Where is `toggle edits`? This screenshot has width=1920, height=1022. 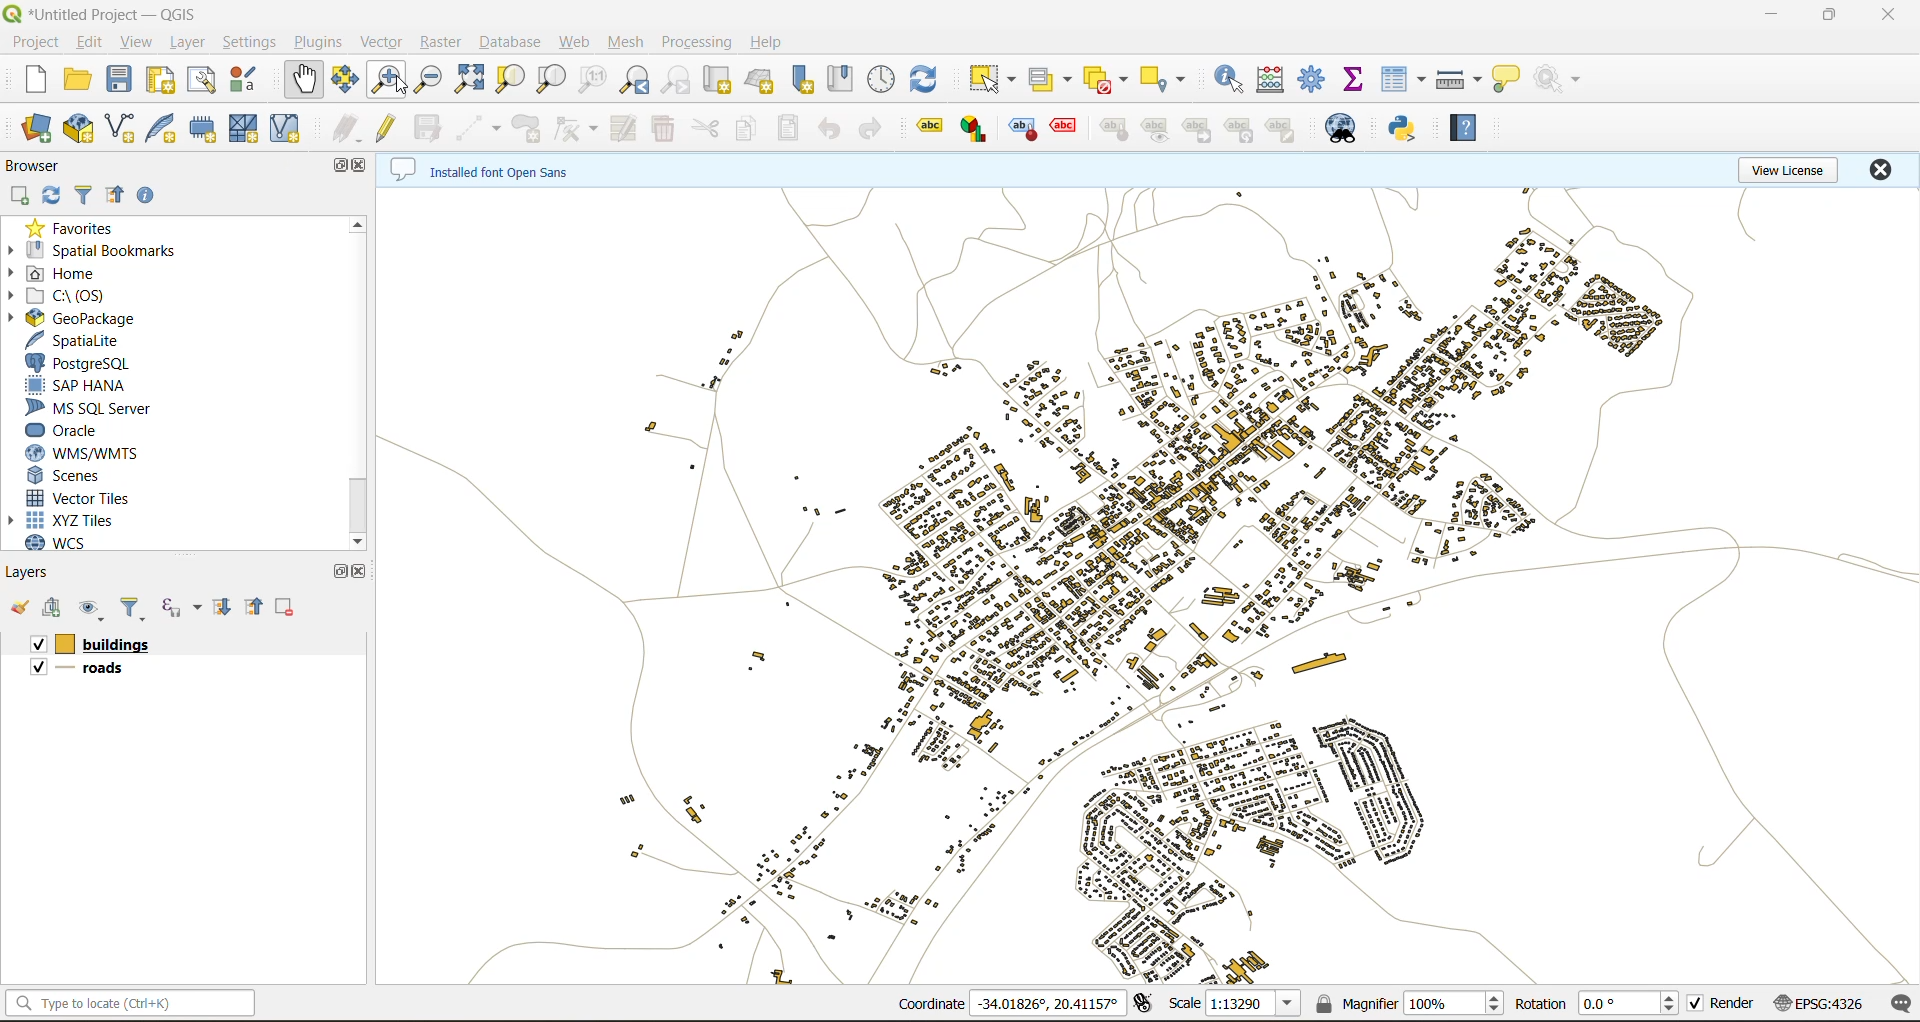 toggle edits is located at coordinates (389, 127).